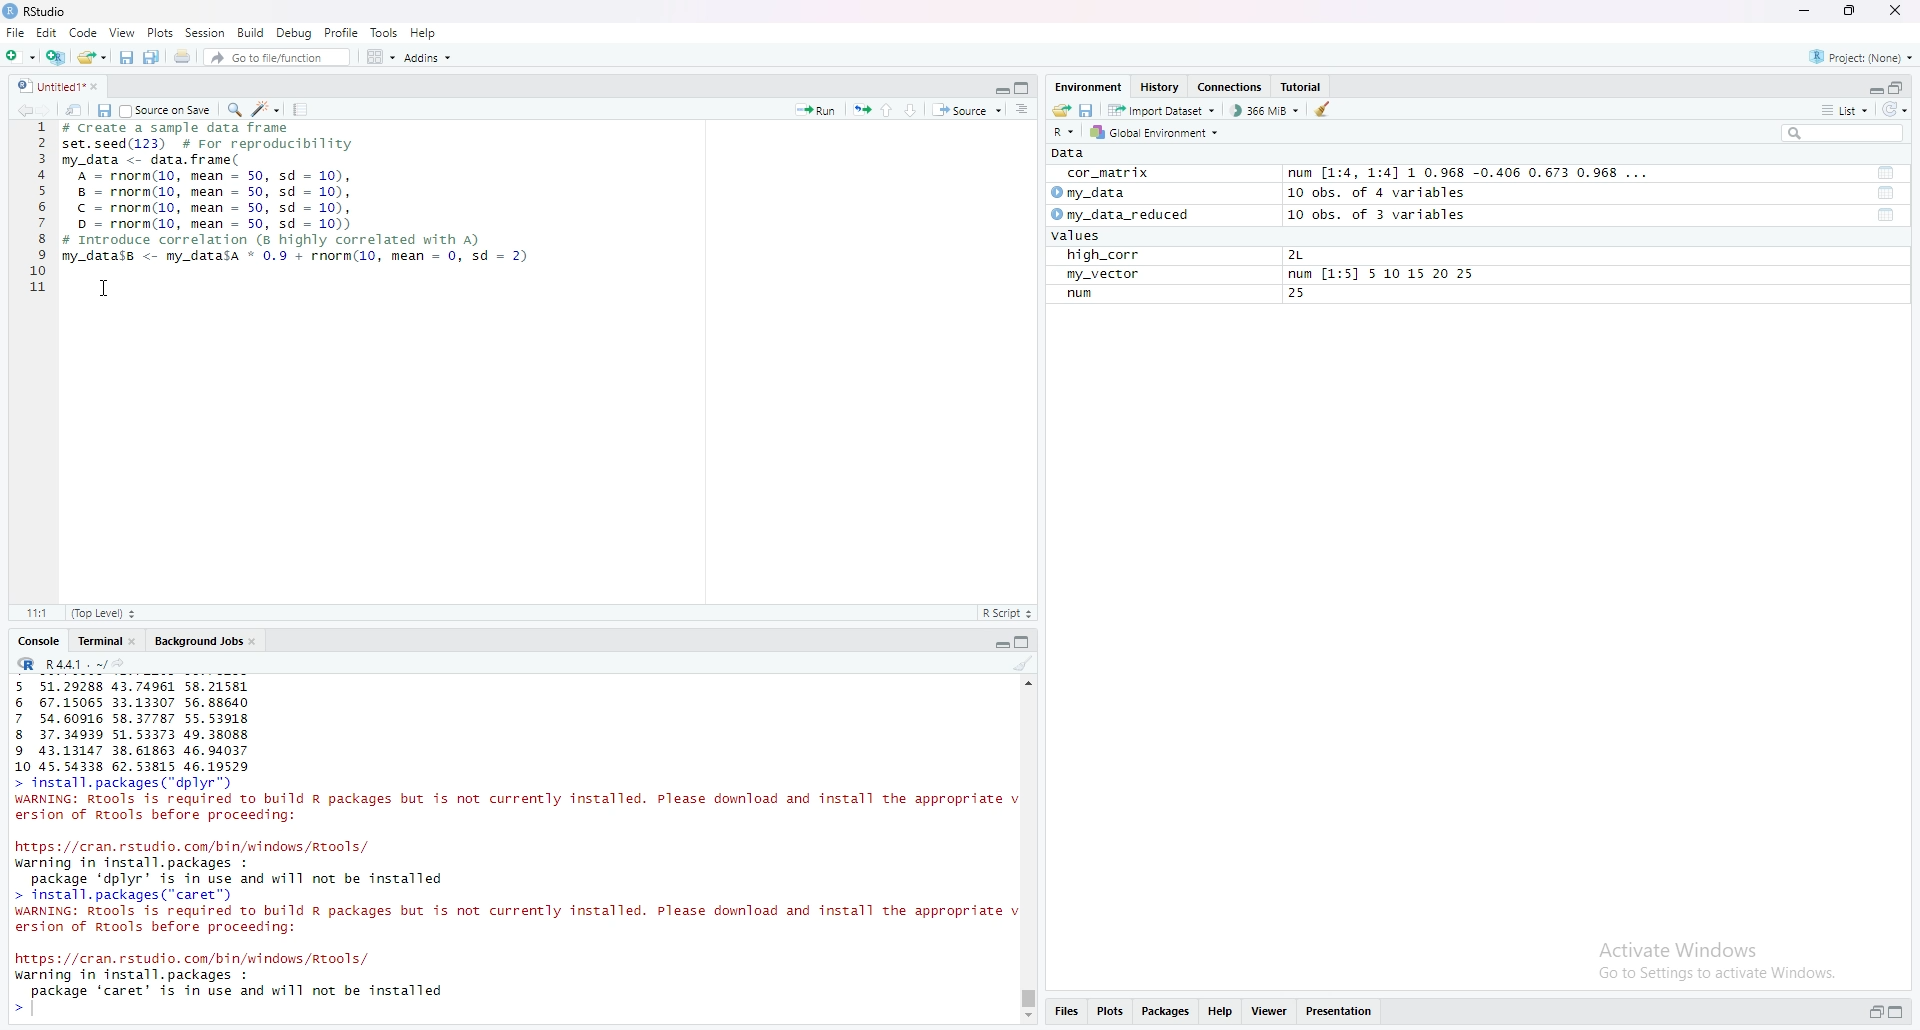  I want to click on R 4.4.1 ~/, so click(76, 664).